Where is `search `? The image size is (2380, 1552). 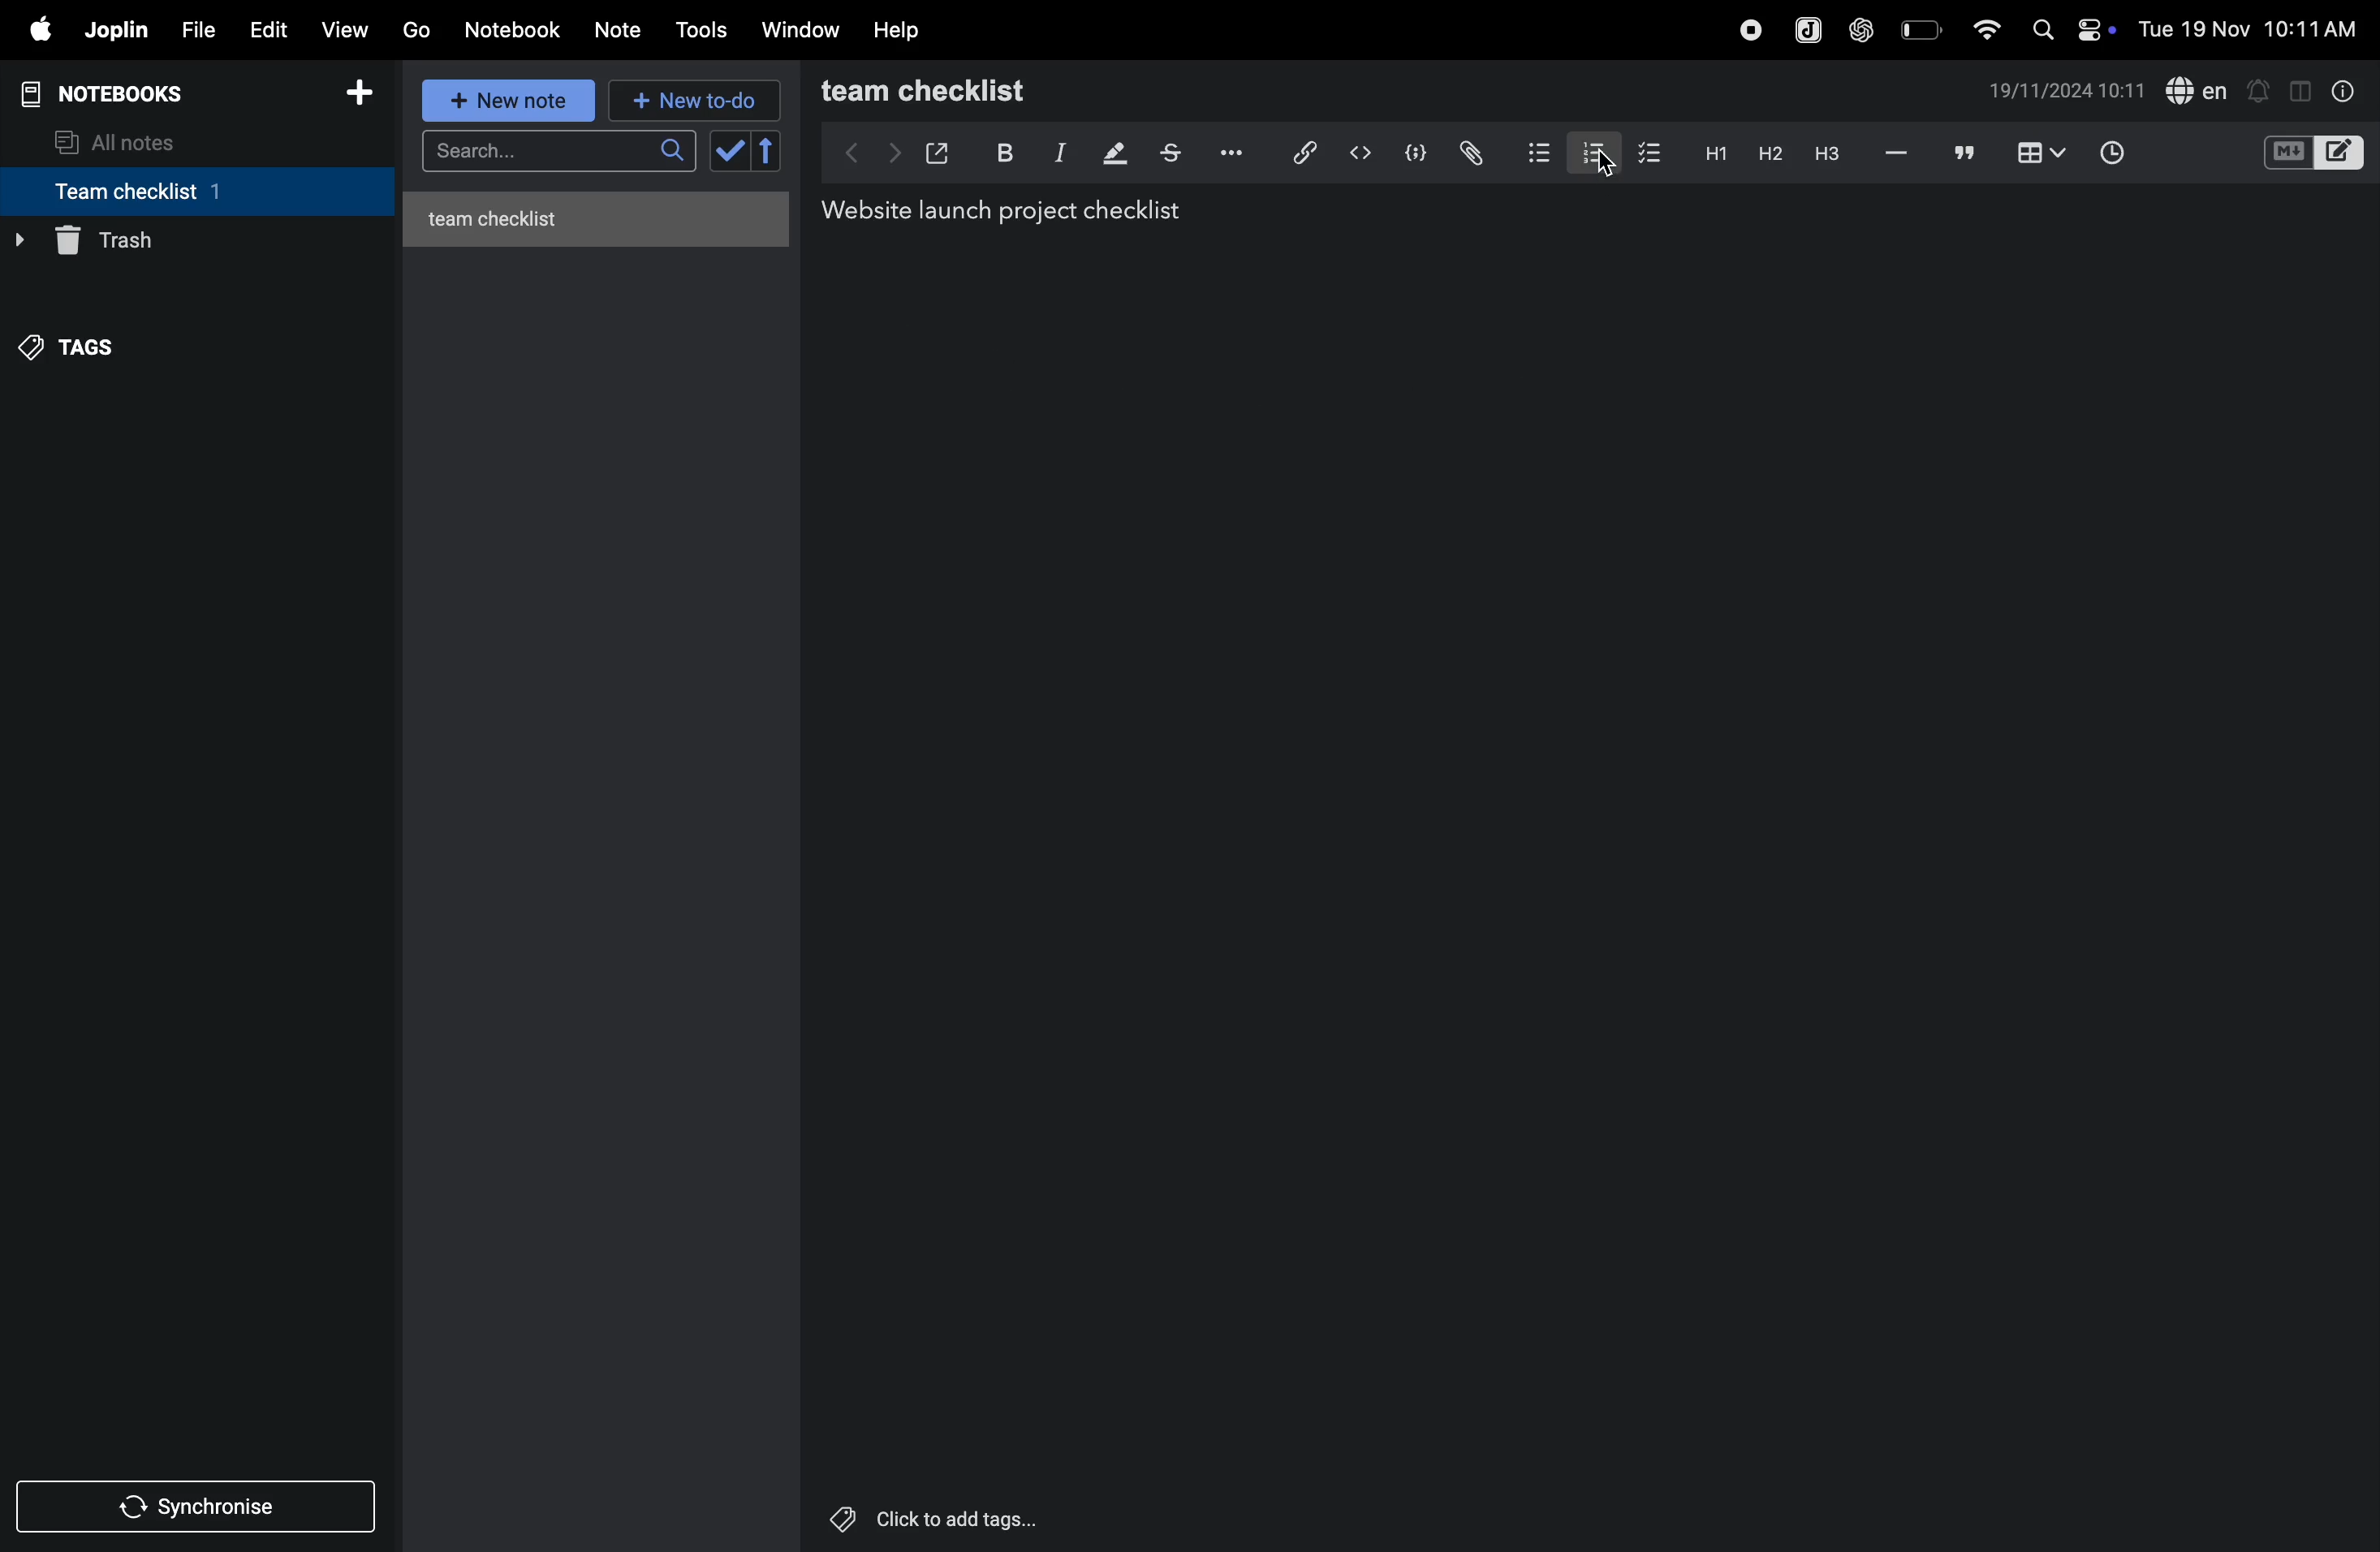 search  is located at coordinates (555, 154).